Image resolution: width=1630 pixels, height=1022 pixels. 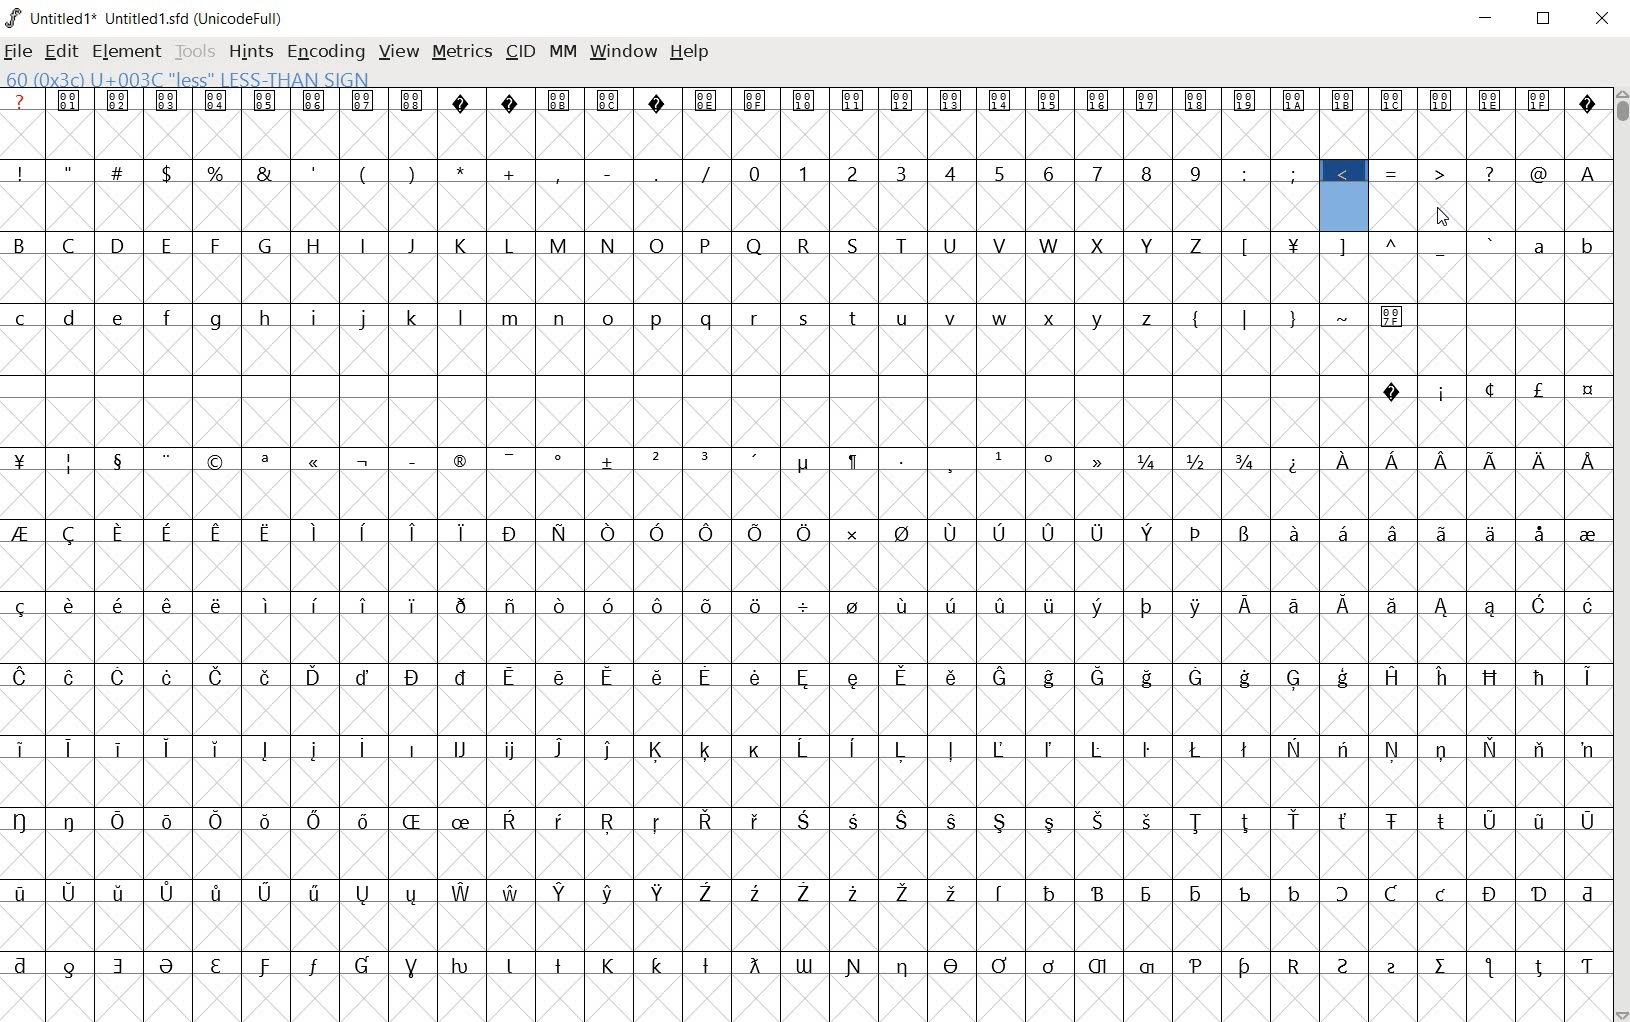 I want to click on Untitled1 Untitled1.sfd (UnicodeFull), so click(x=145, y=15).